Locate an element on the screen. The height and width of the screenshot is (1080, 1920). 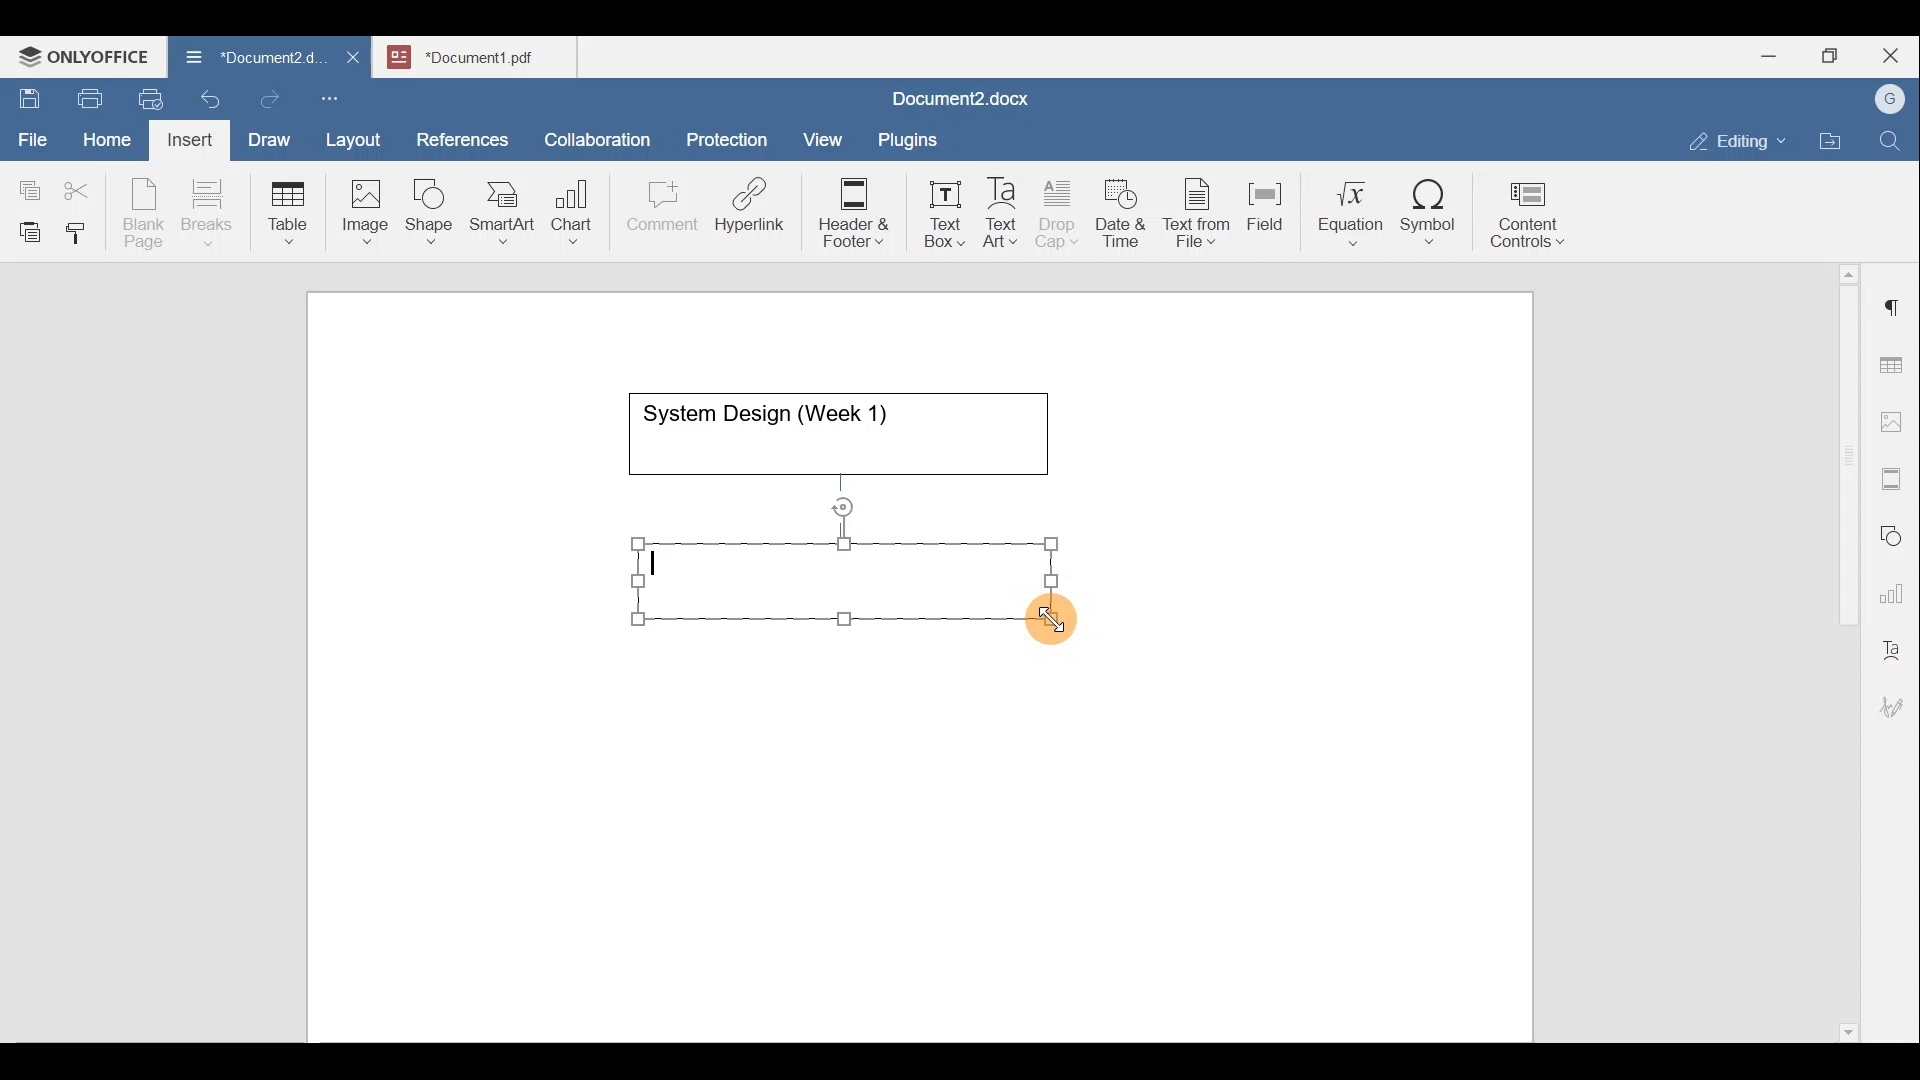
Text box is located at coordinates (931, 214).